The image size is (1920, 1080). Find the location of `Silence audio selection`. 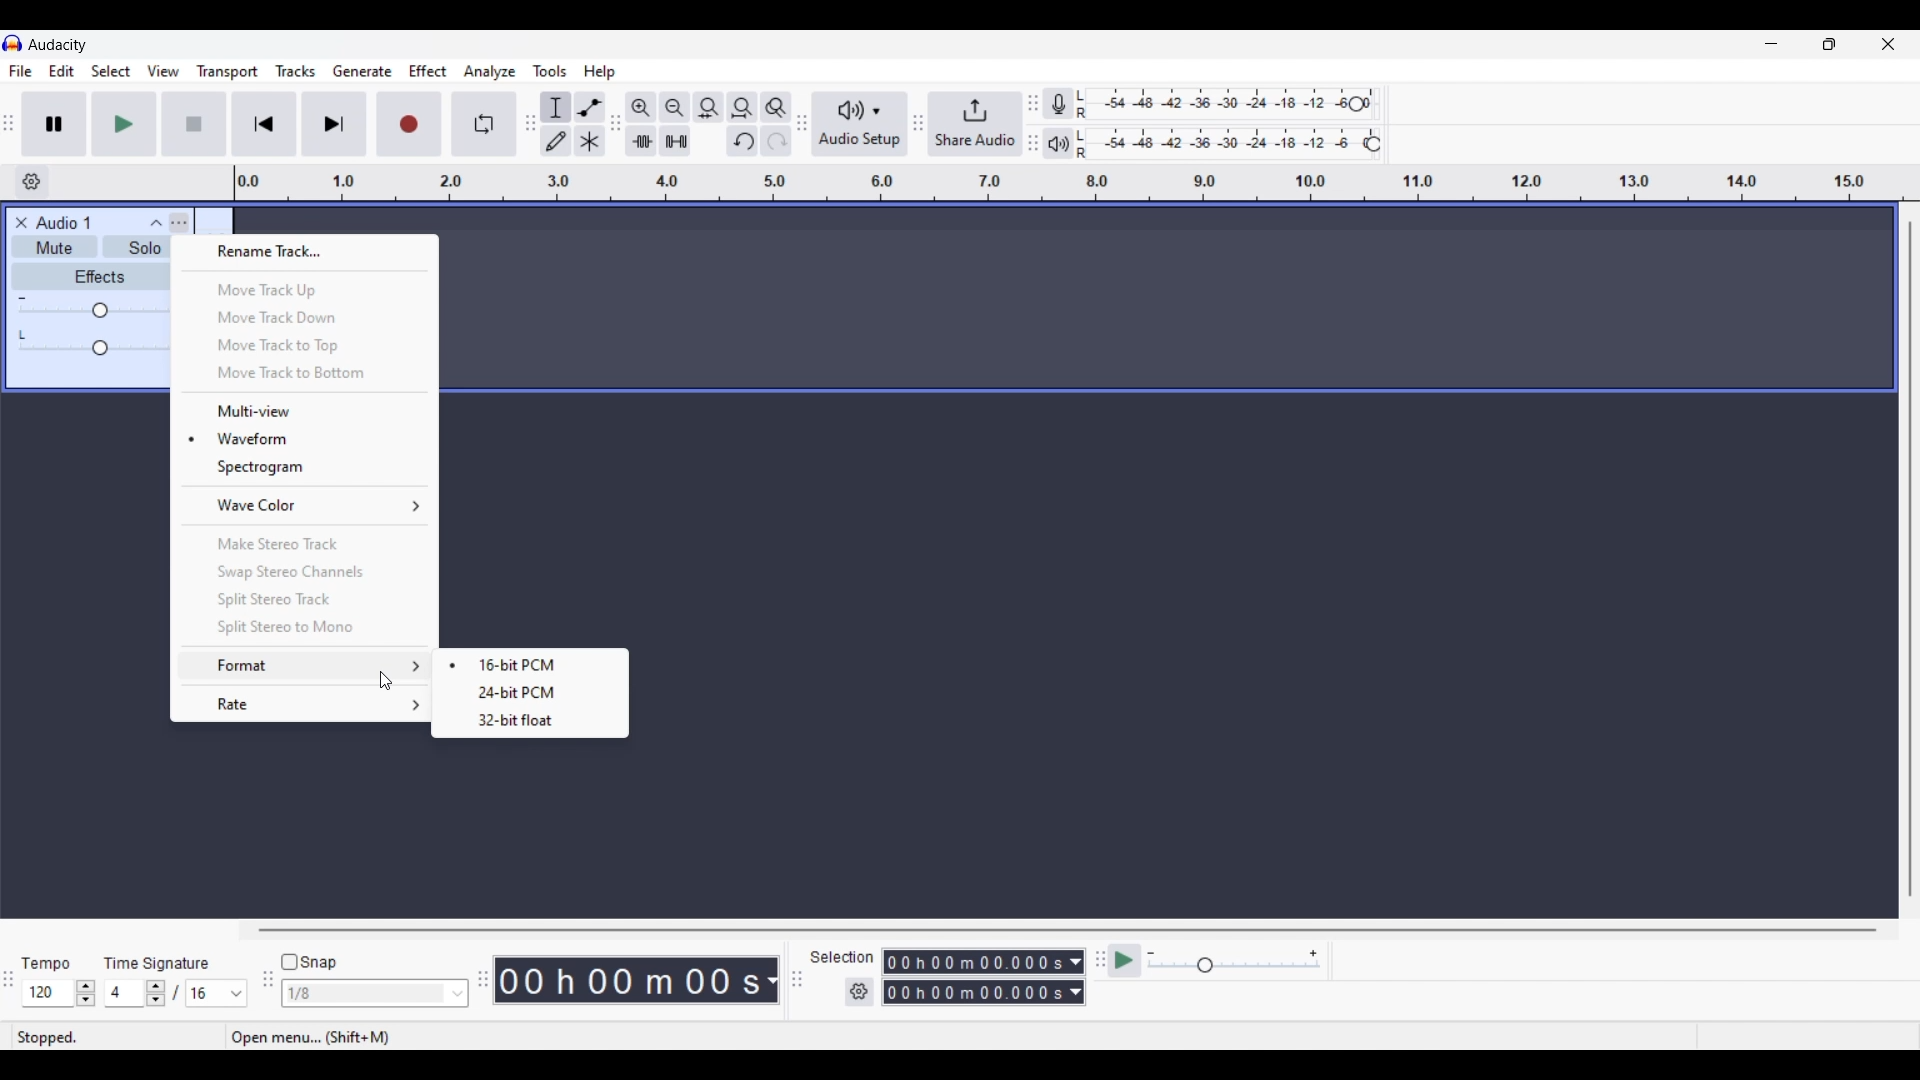

Silence audio selection is located at coordinates (675, 141).